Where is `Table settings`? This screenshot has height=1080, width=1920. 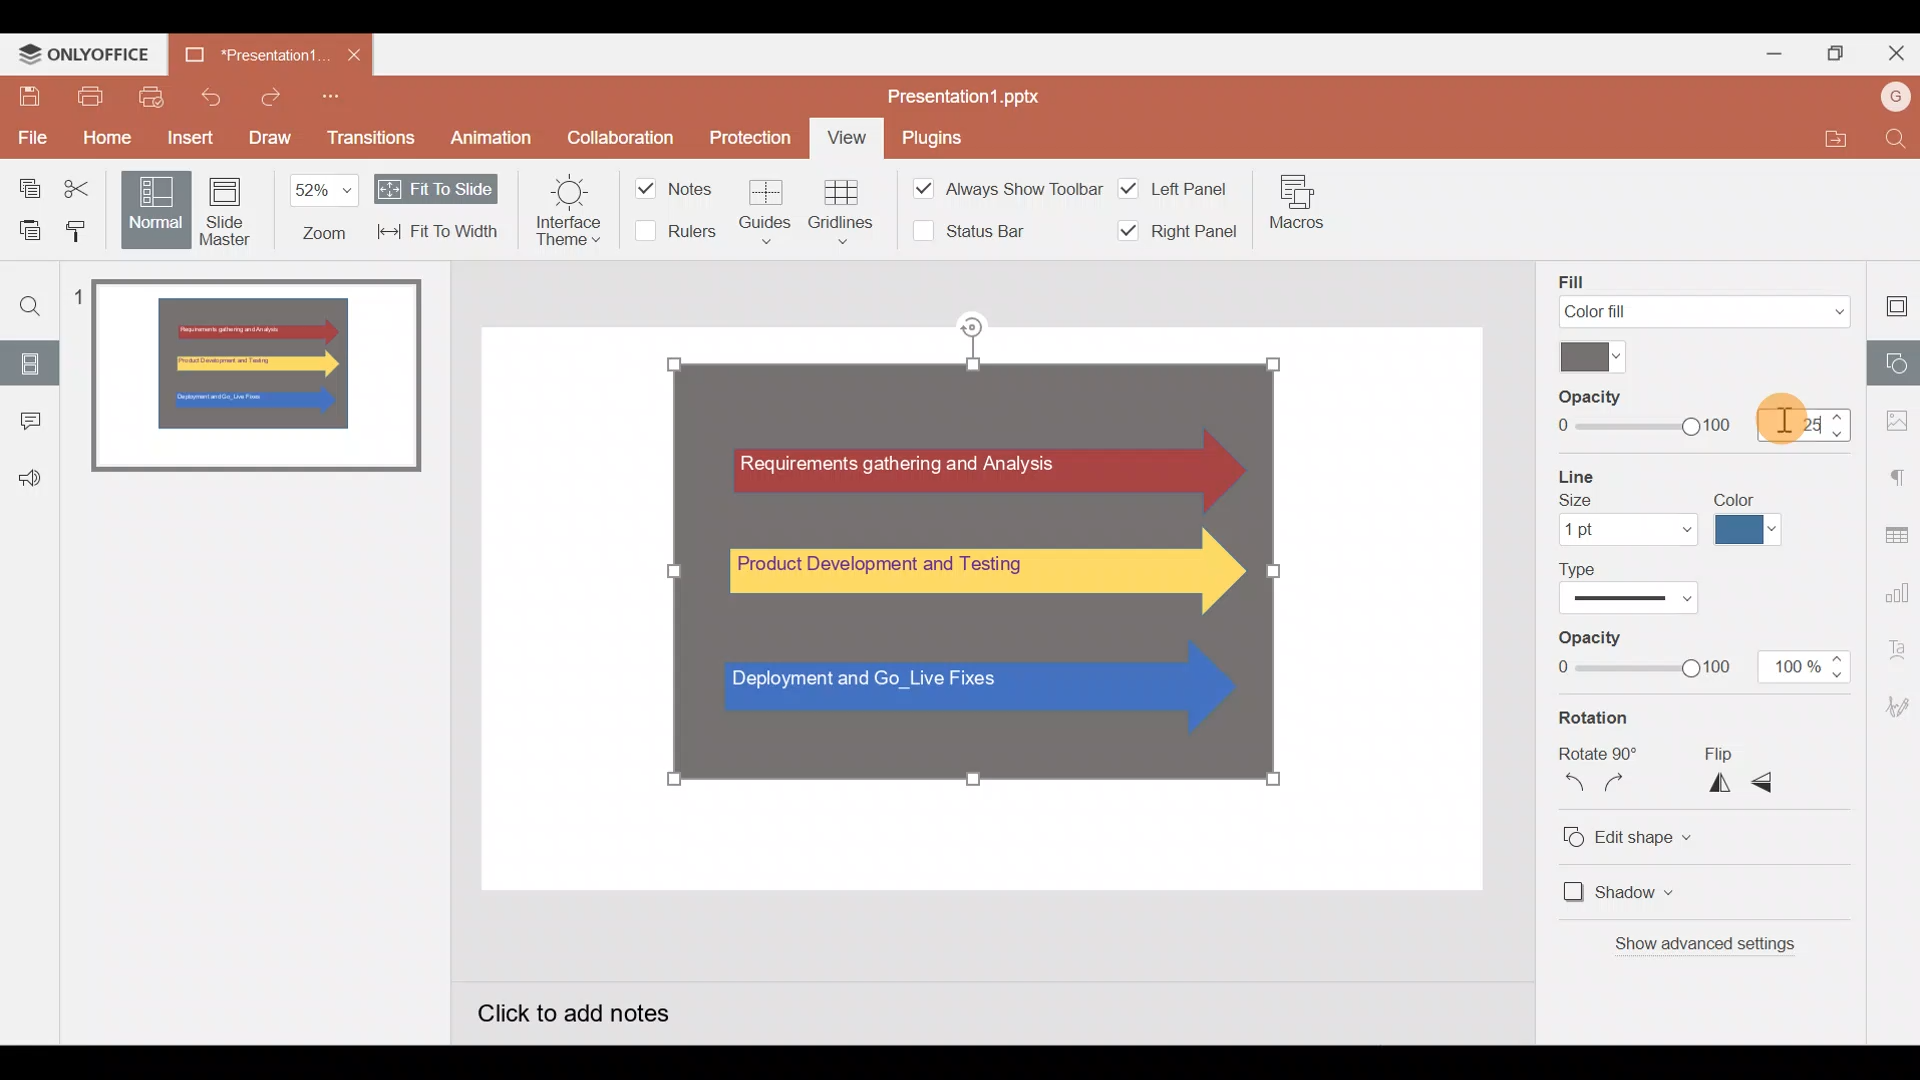 Table settings is located at coordinates (1895, 529).